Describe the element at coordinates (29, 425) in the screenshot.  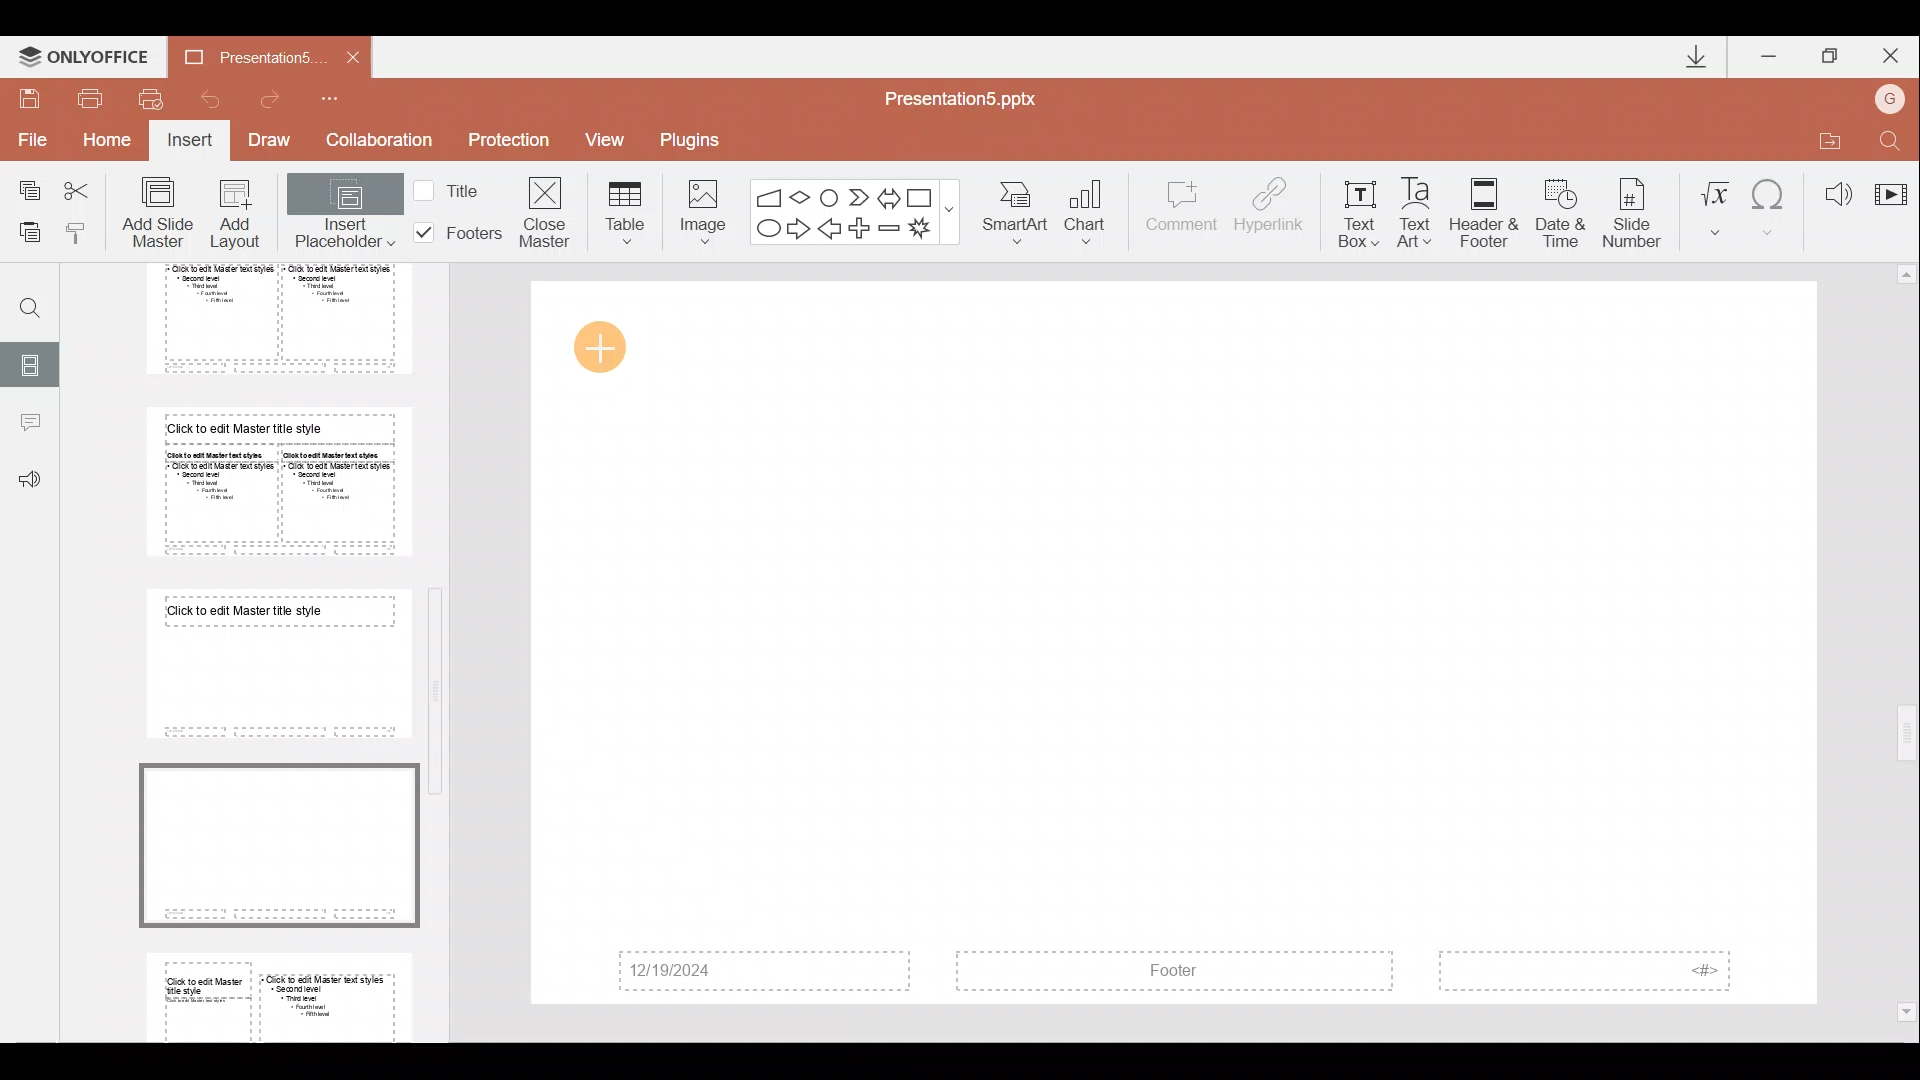
I see `Comments` at that location.